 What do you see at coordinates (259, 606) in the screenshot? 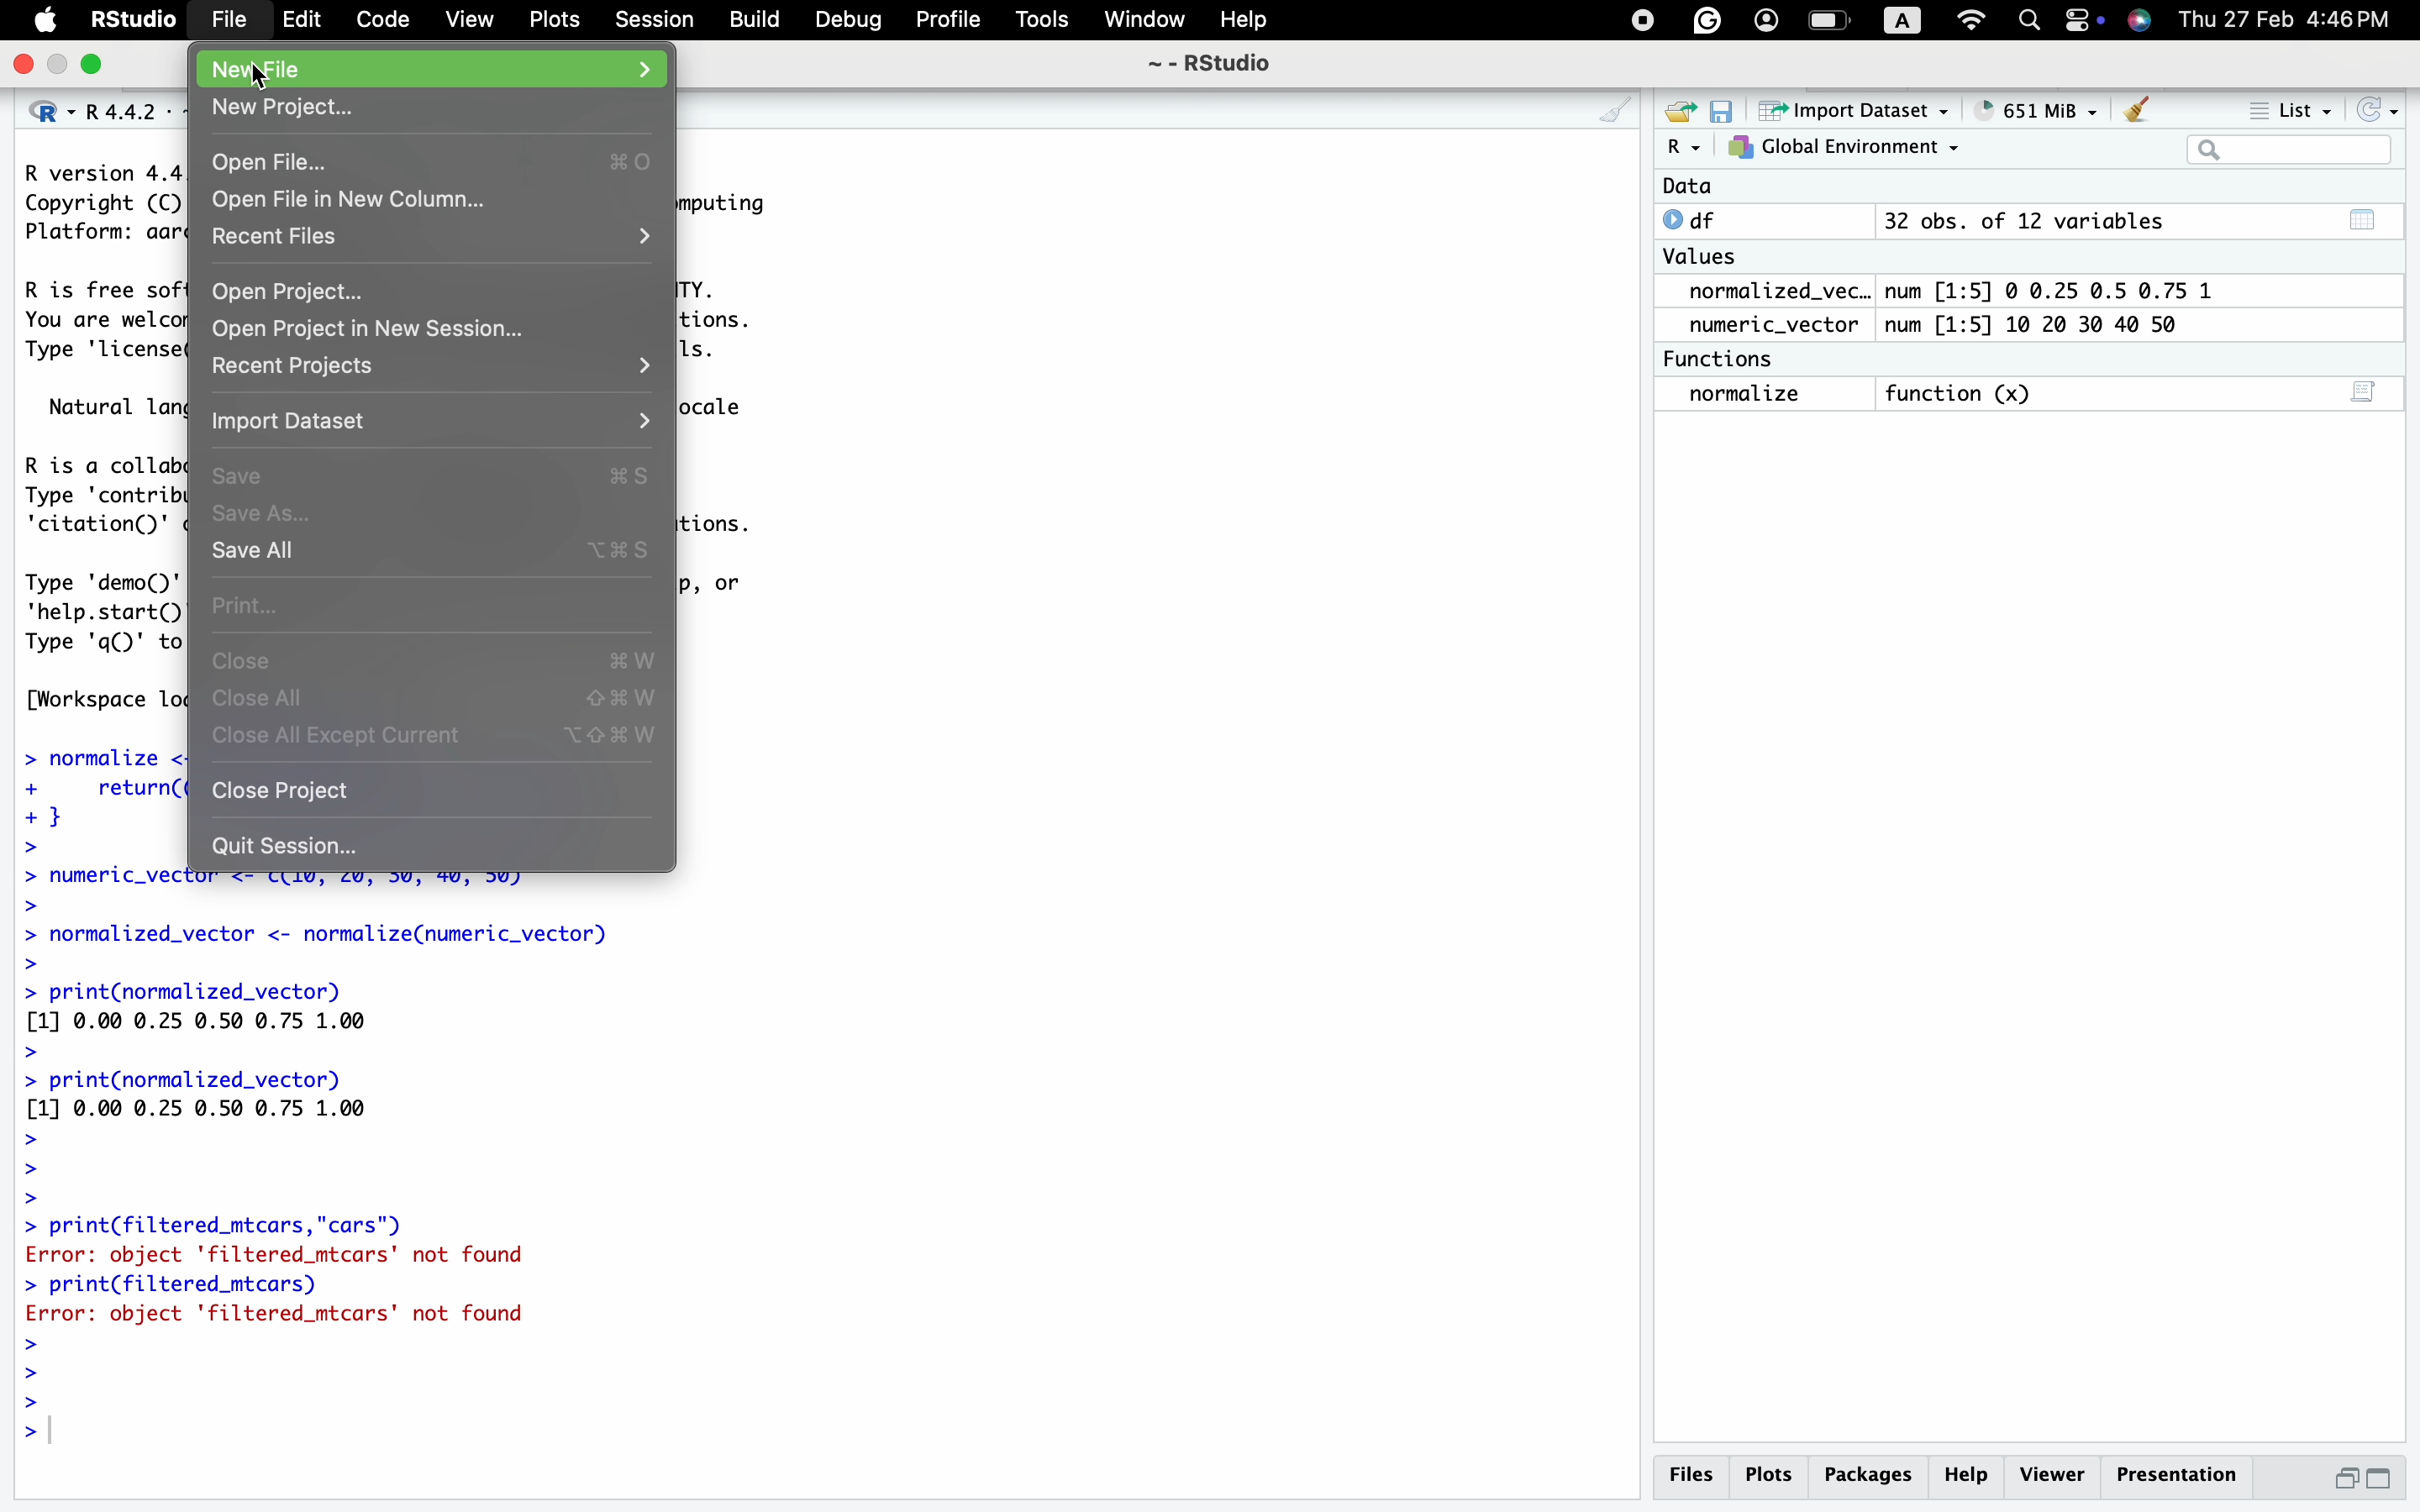
I see `Print...` at bounding box center [259, 606].